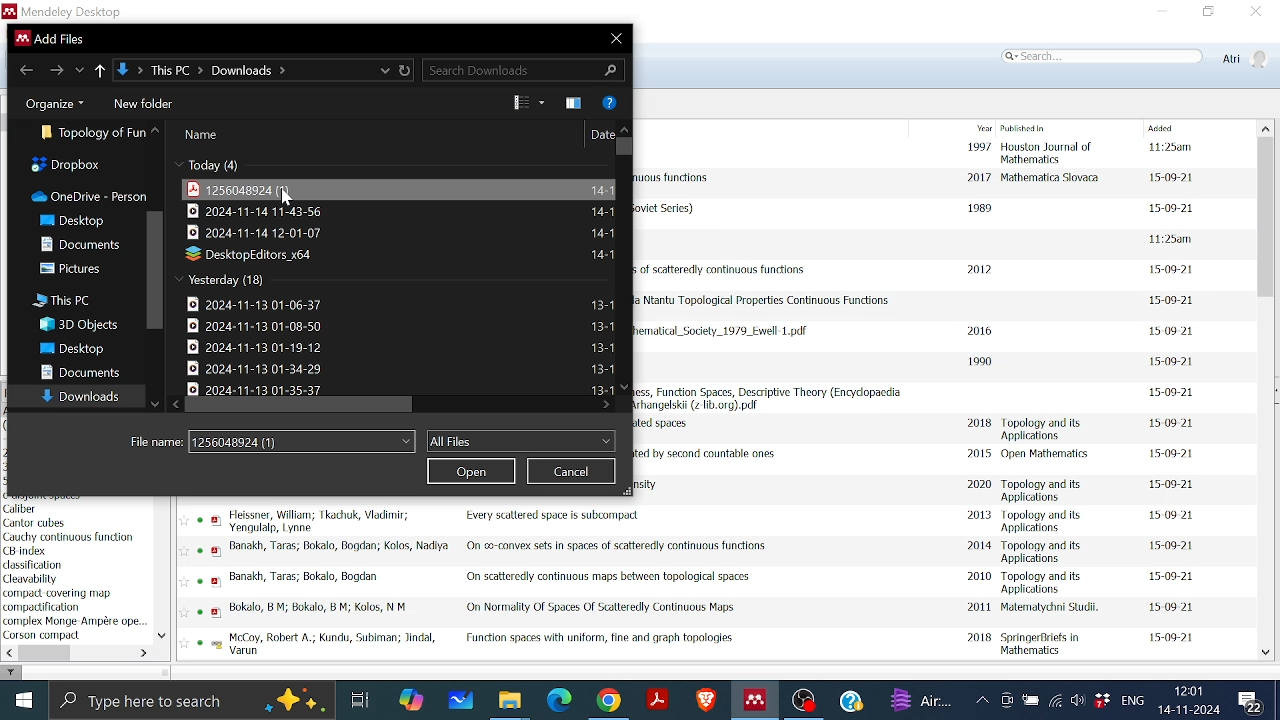  What do you see at coordinates (84, 398) in the screenshot?
I see `Downloads` at bounding box center [84, 398].